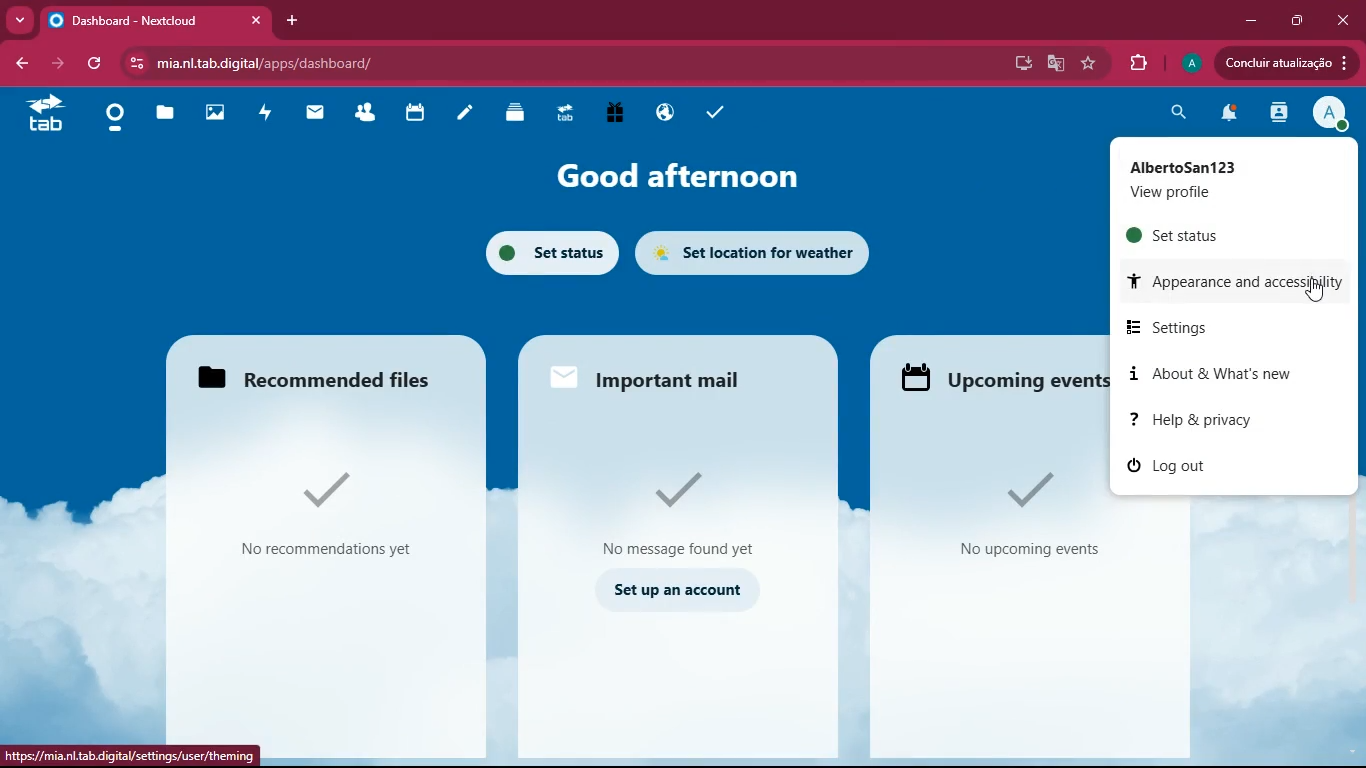 The height and width of the screenshot is (768, 1366). Describe the element at coordinates (1092, 65) in the screenshot. I see `favourite` at that location.